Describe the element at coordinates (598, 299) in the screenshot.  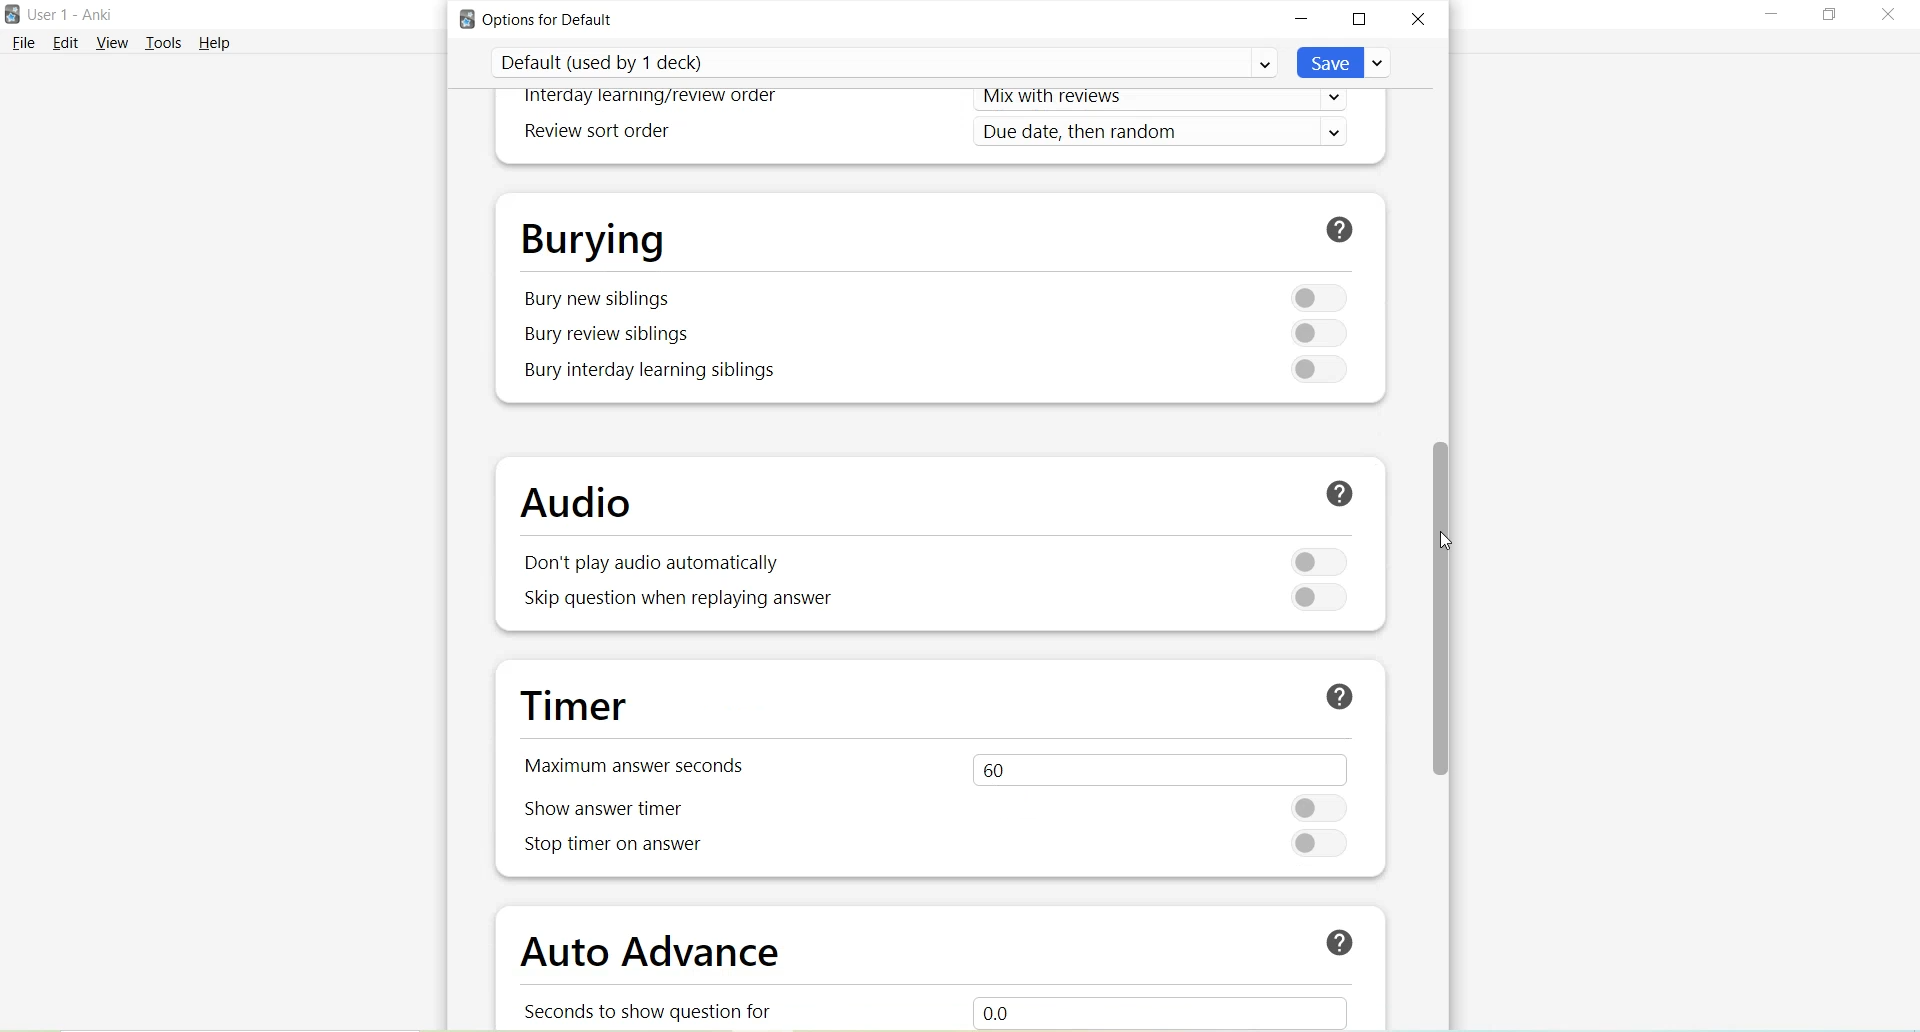
I see `Bury new siblings` at that location.